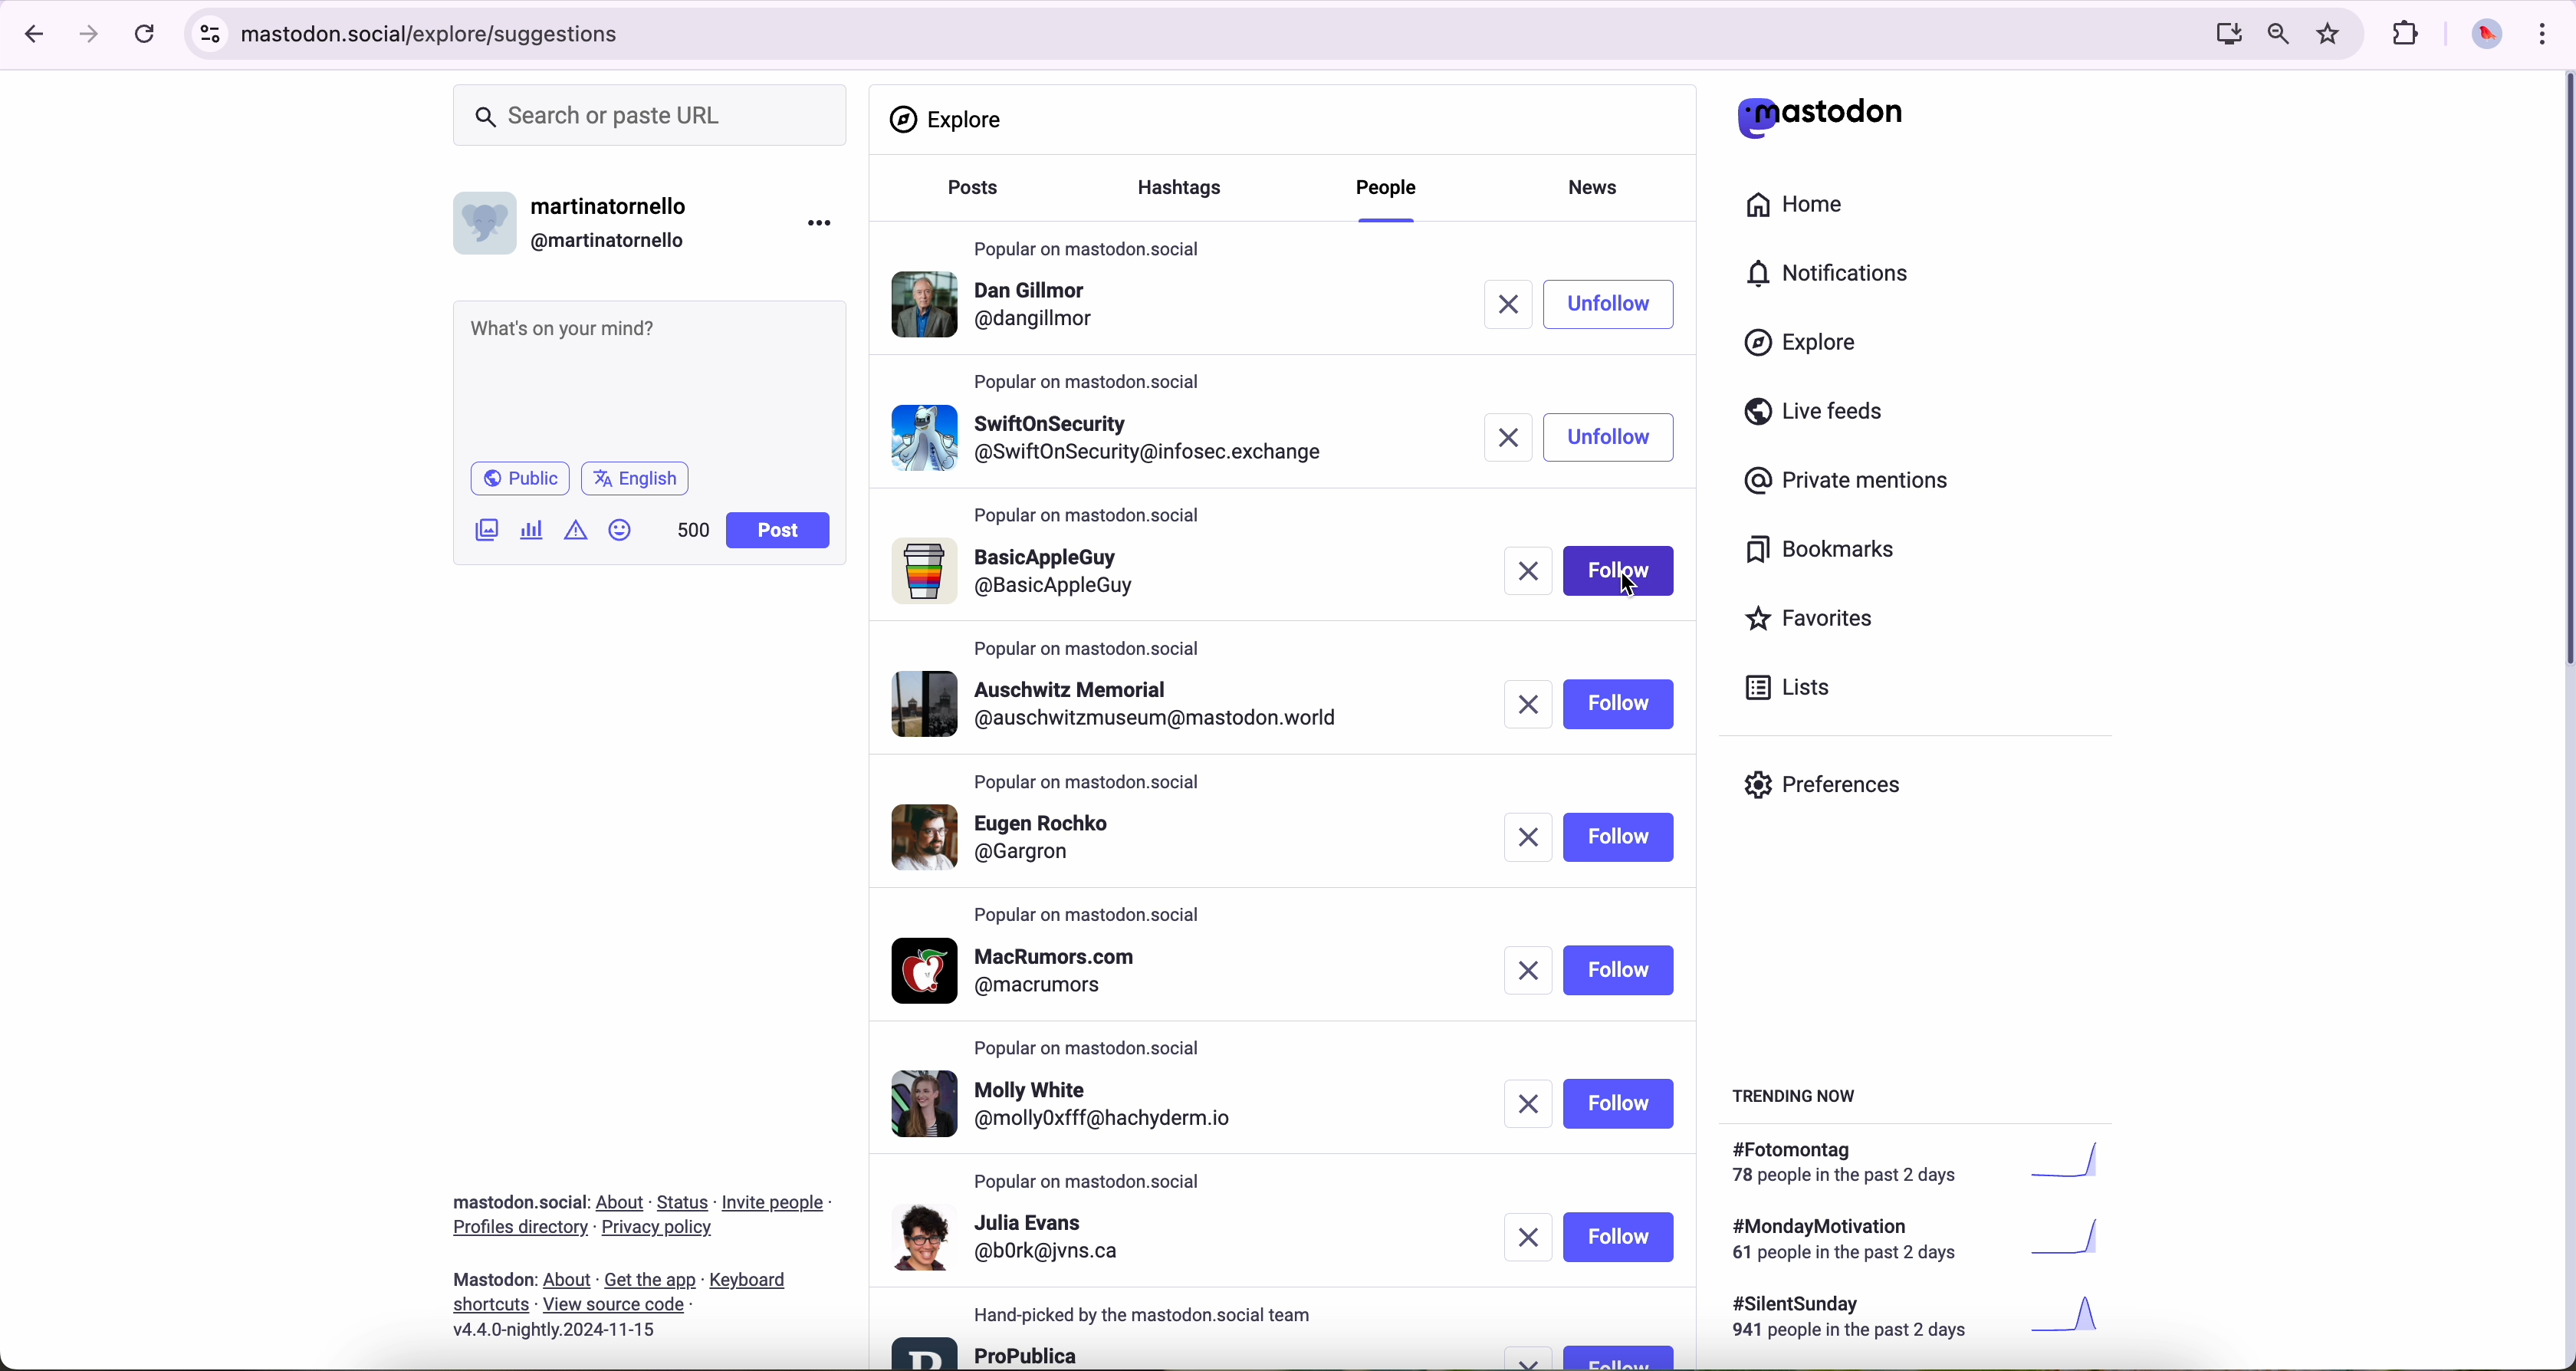 The image size is (2576, 1371). I want to click on profile, so click(1027, 835).